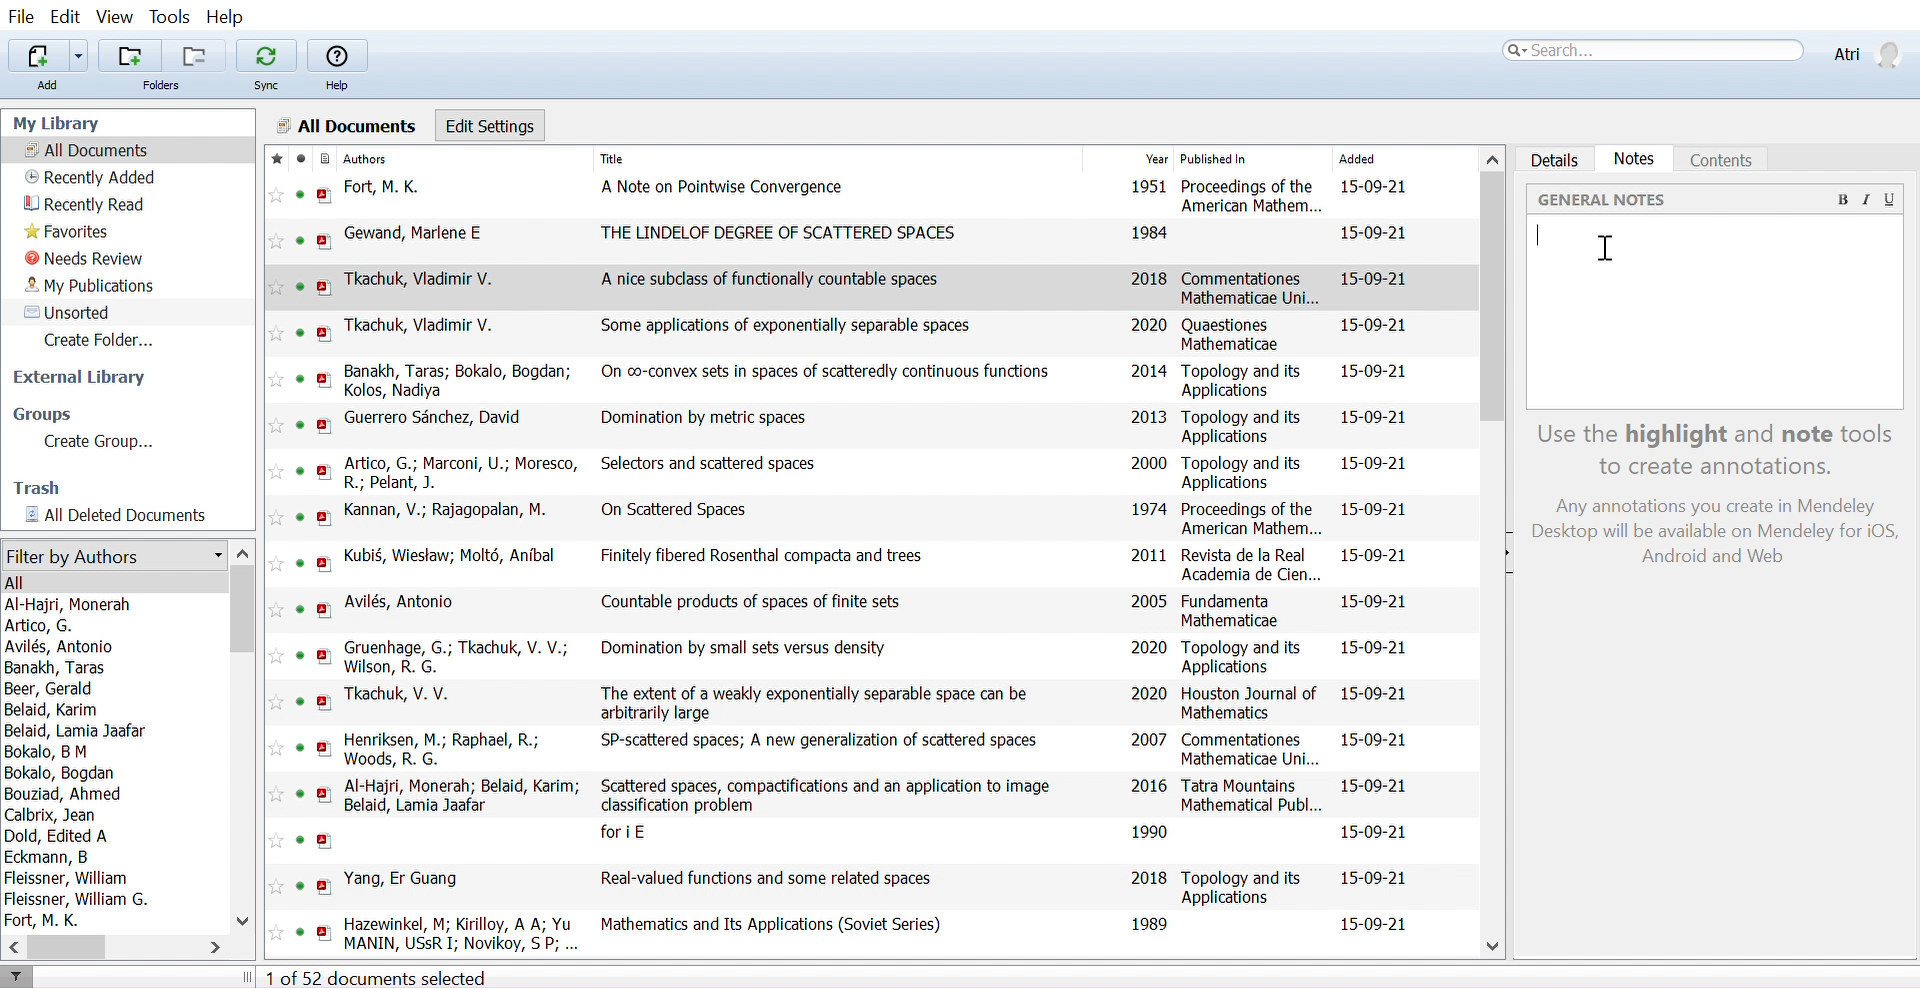  I want to click on The extent of a weakly exponentially separable space can be arbitrarily large, so click(818, 702).